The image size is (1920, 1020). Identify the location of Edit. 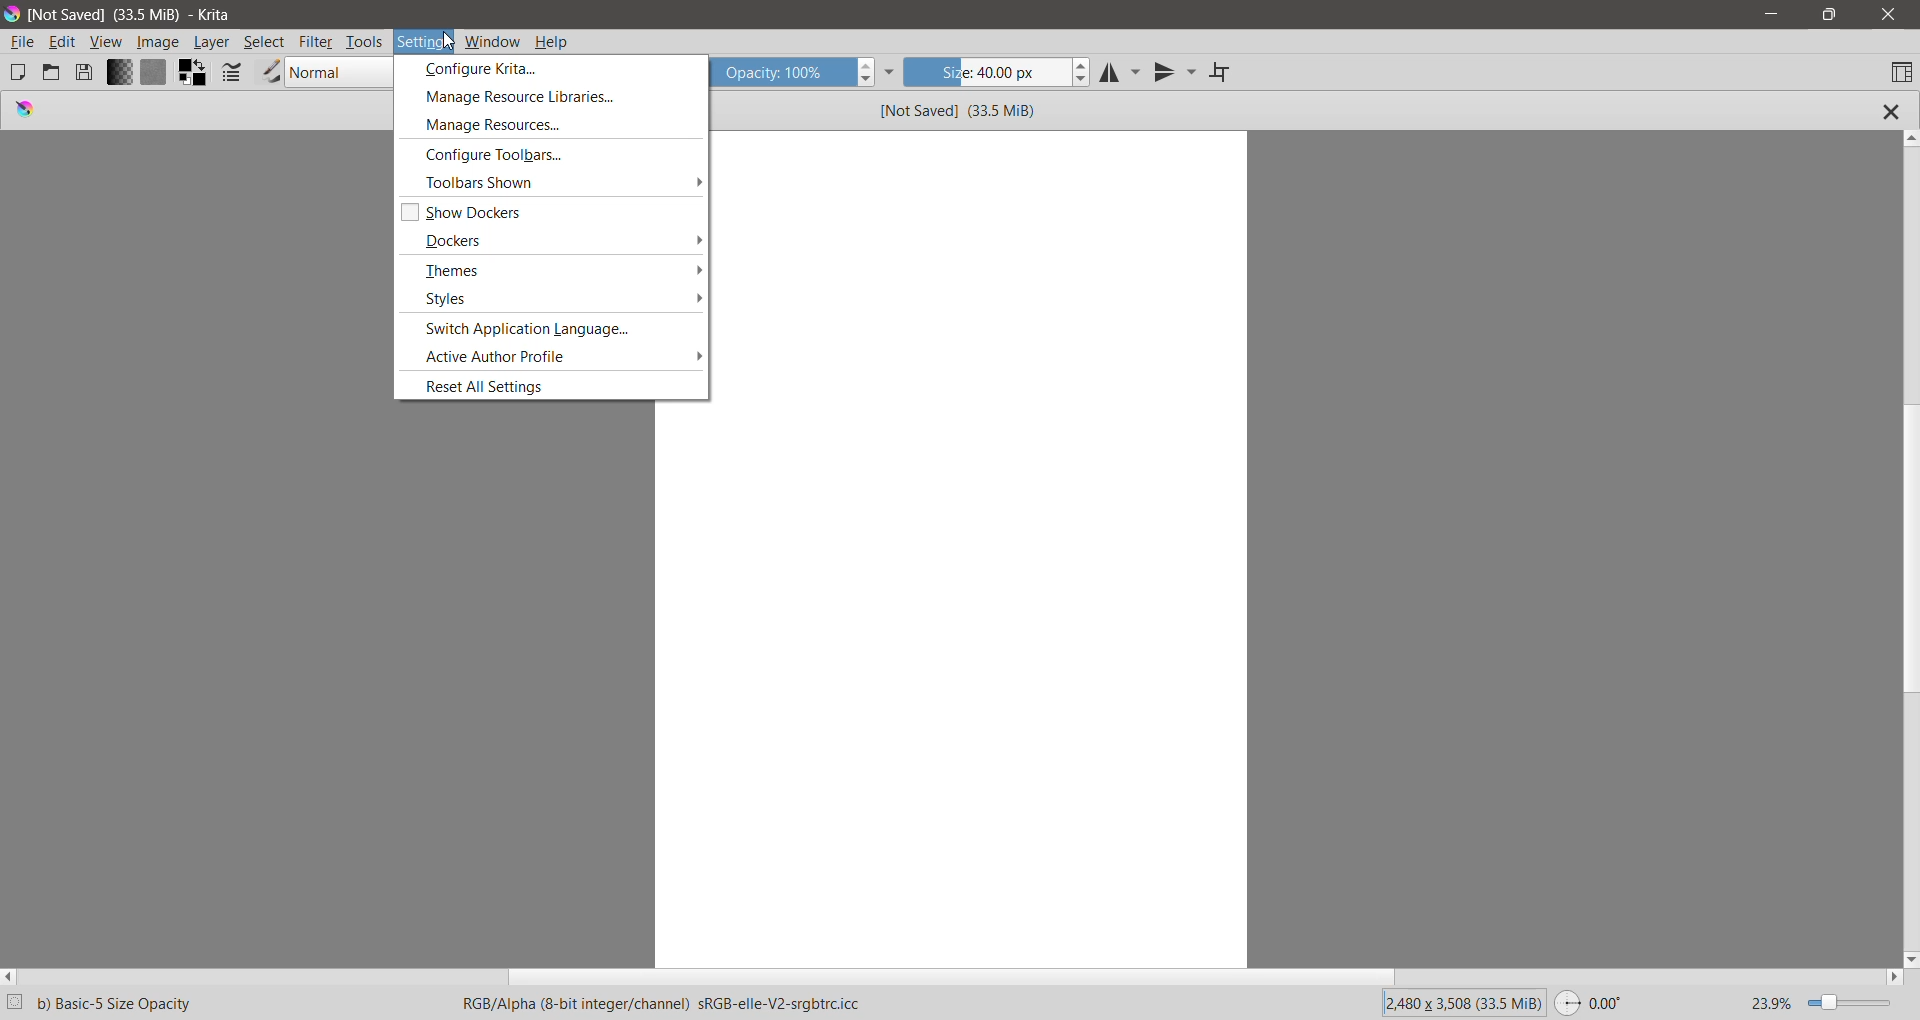
(63, 44).